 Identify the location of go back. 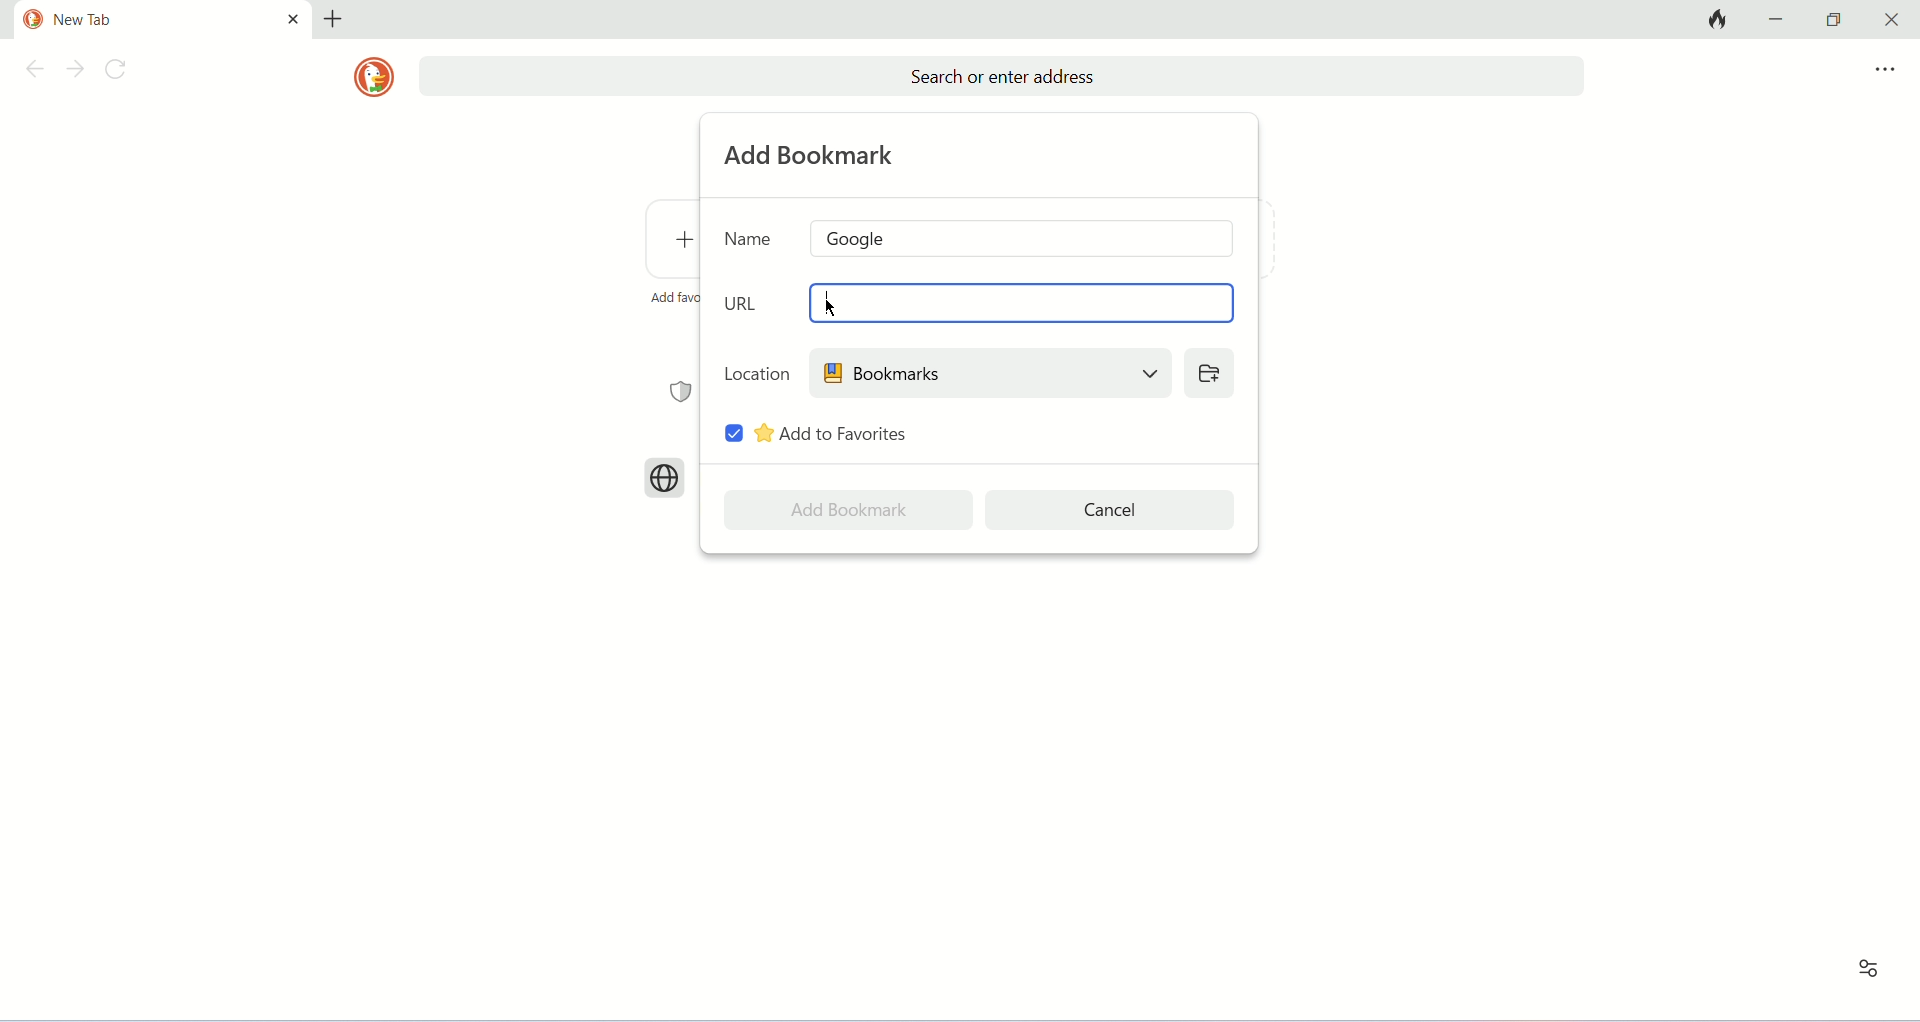
(31, 72).